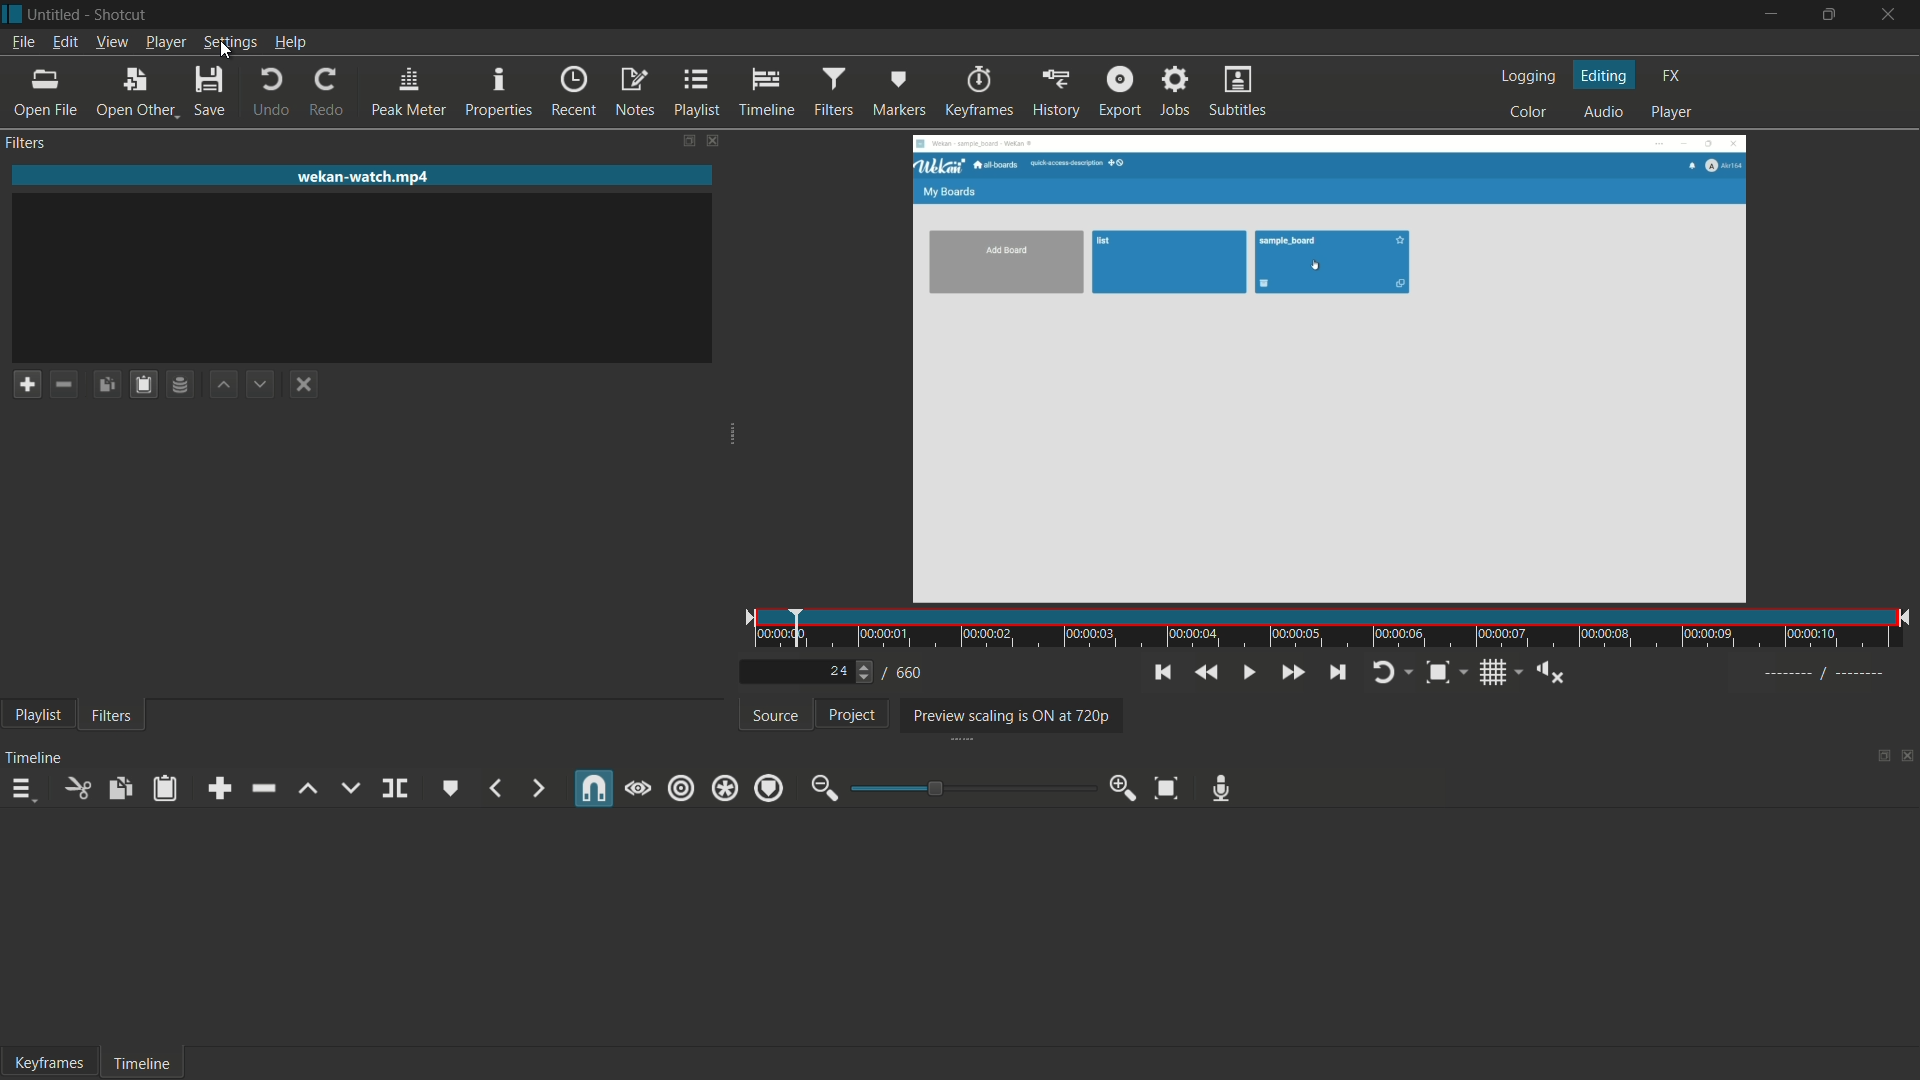 The height and width of the screenshot is (1080, 1920). Describe the element at coordinates (1250, 673) in the screenshot. I see `toggle play or pause` at that location.